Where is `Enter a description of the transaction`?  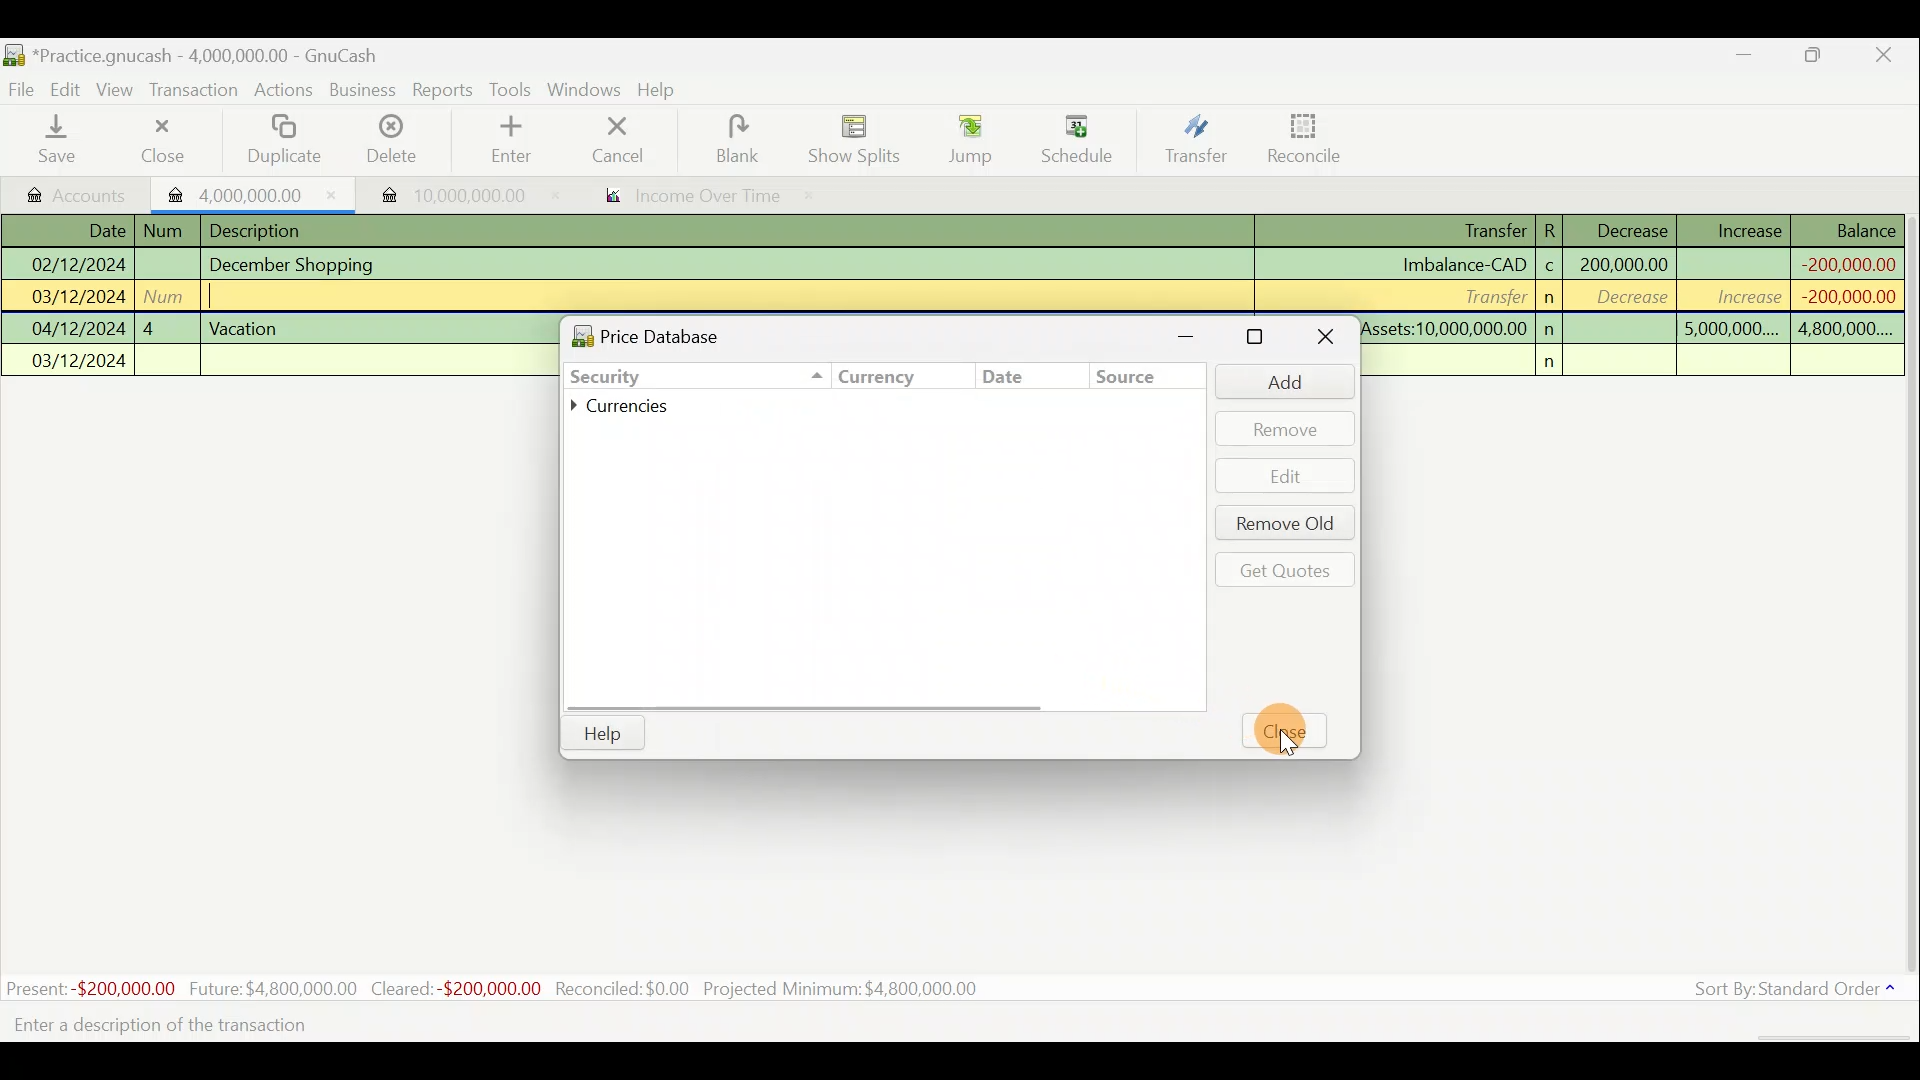 Enter a description of the transaction is located at coordinates (185, 1028).